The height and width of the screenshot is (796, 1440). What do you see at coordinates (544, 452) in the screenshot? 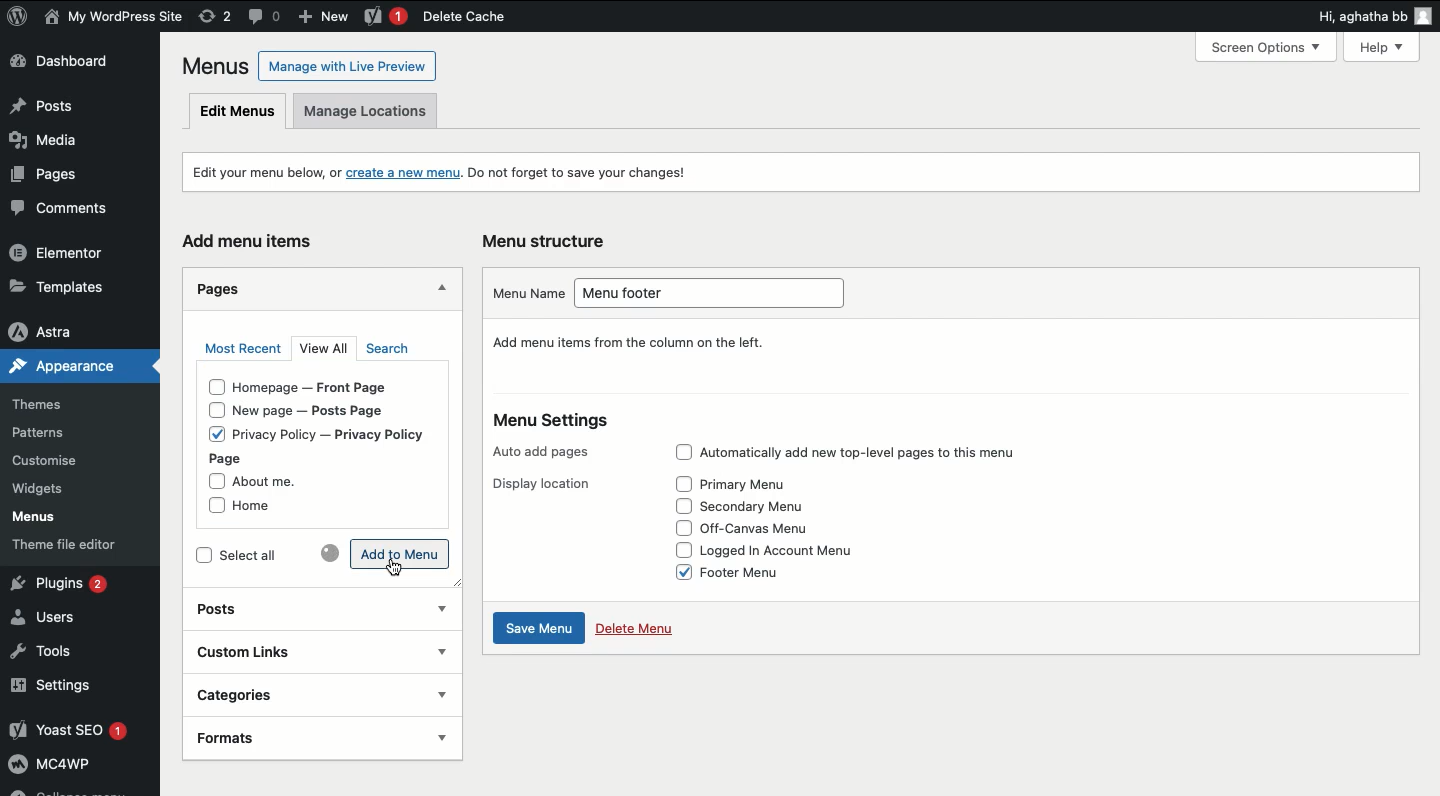
I see `Auto add pages` at bounding box center [544, 452].